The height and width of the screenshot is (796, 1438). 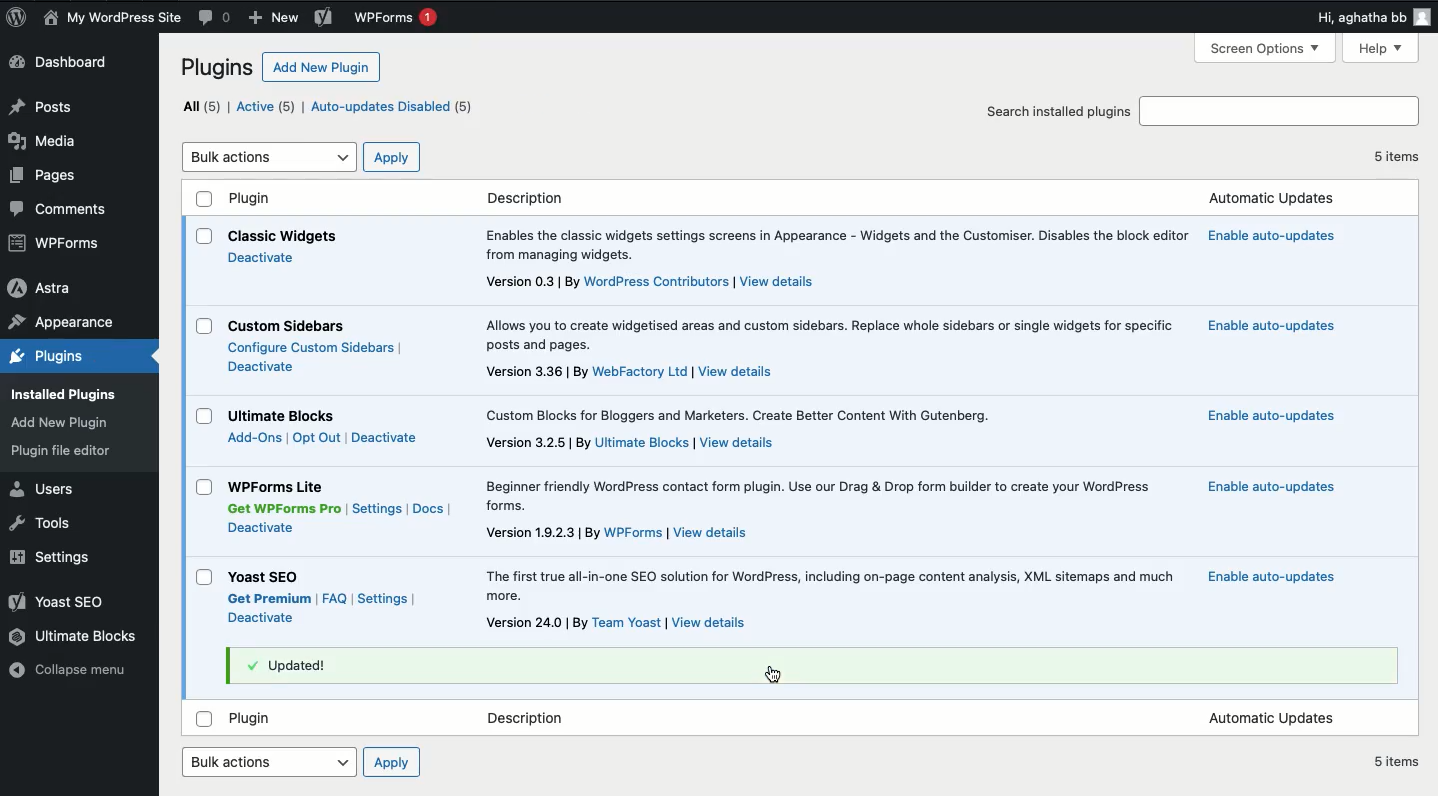 What do you see at coordinates (63, 450) in the screenshot?
I see `Plugins` at bounding box center [63, 450].